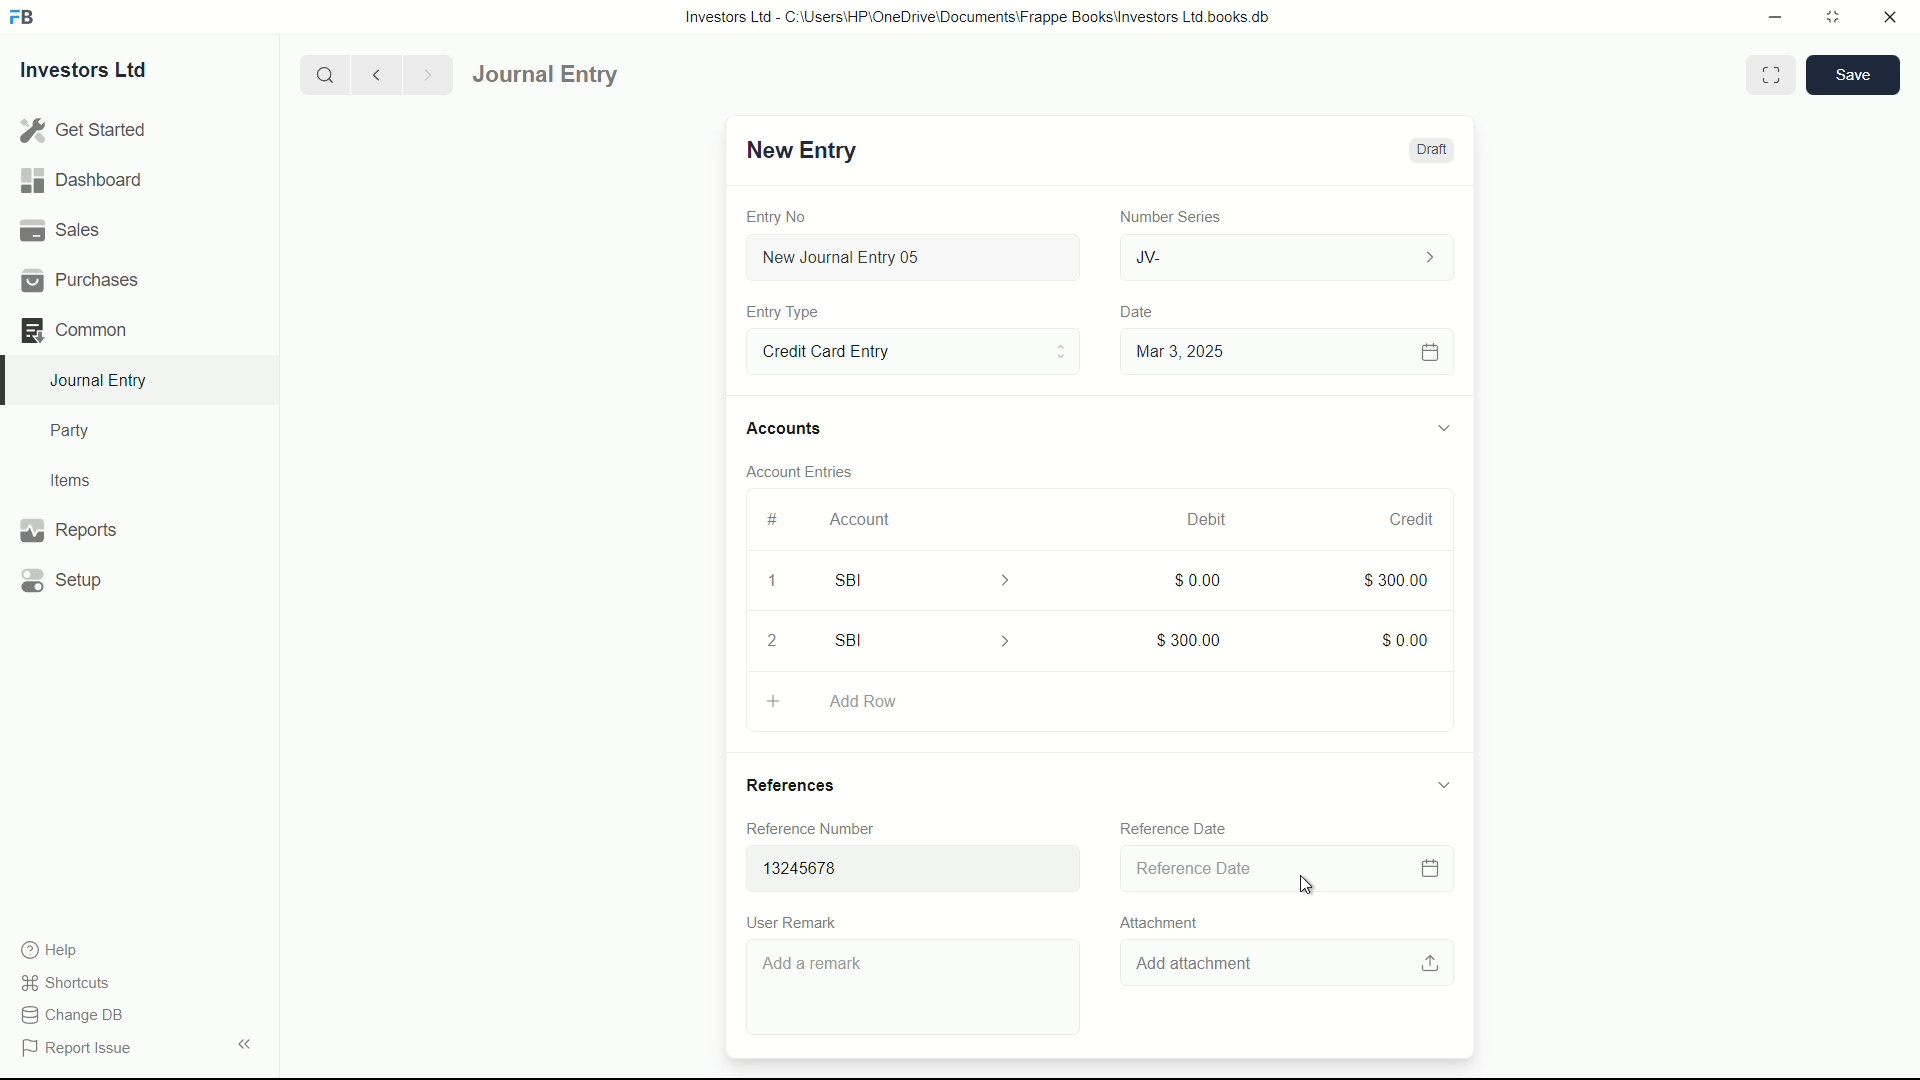 The image size is (1920, 1080). I want to click on New Entry, so click(798, 150).